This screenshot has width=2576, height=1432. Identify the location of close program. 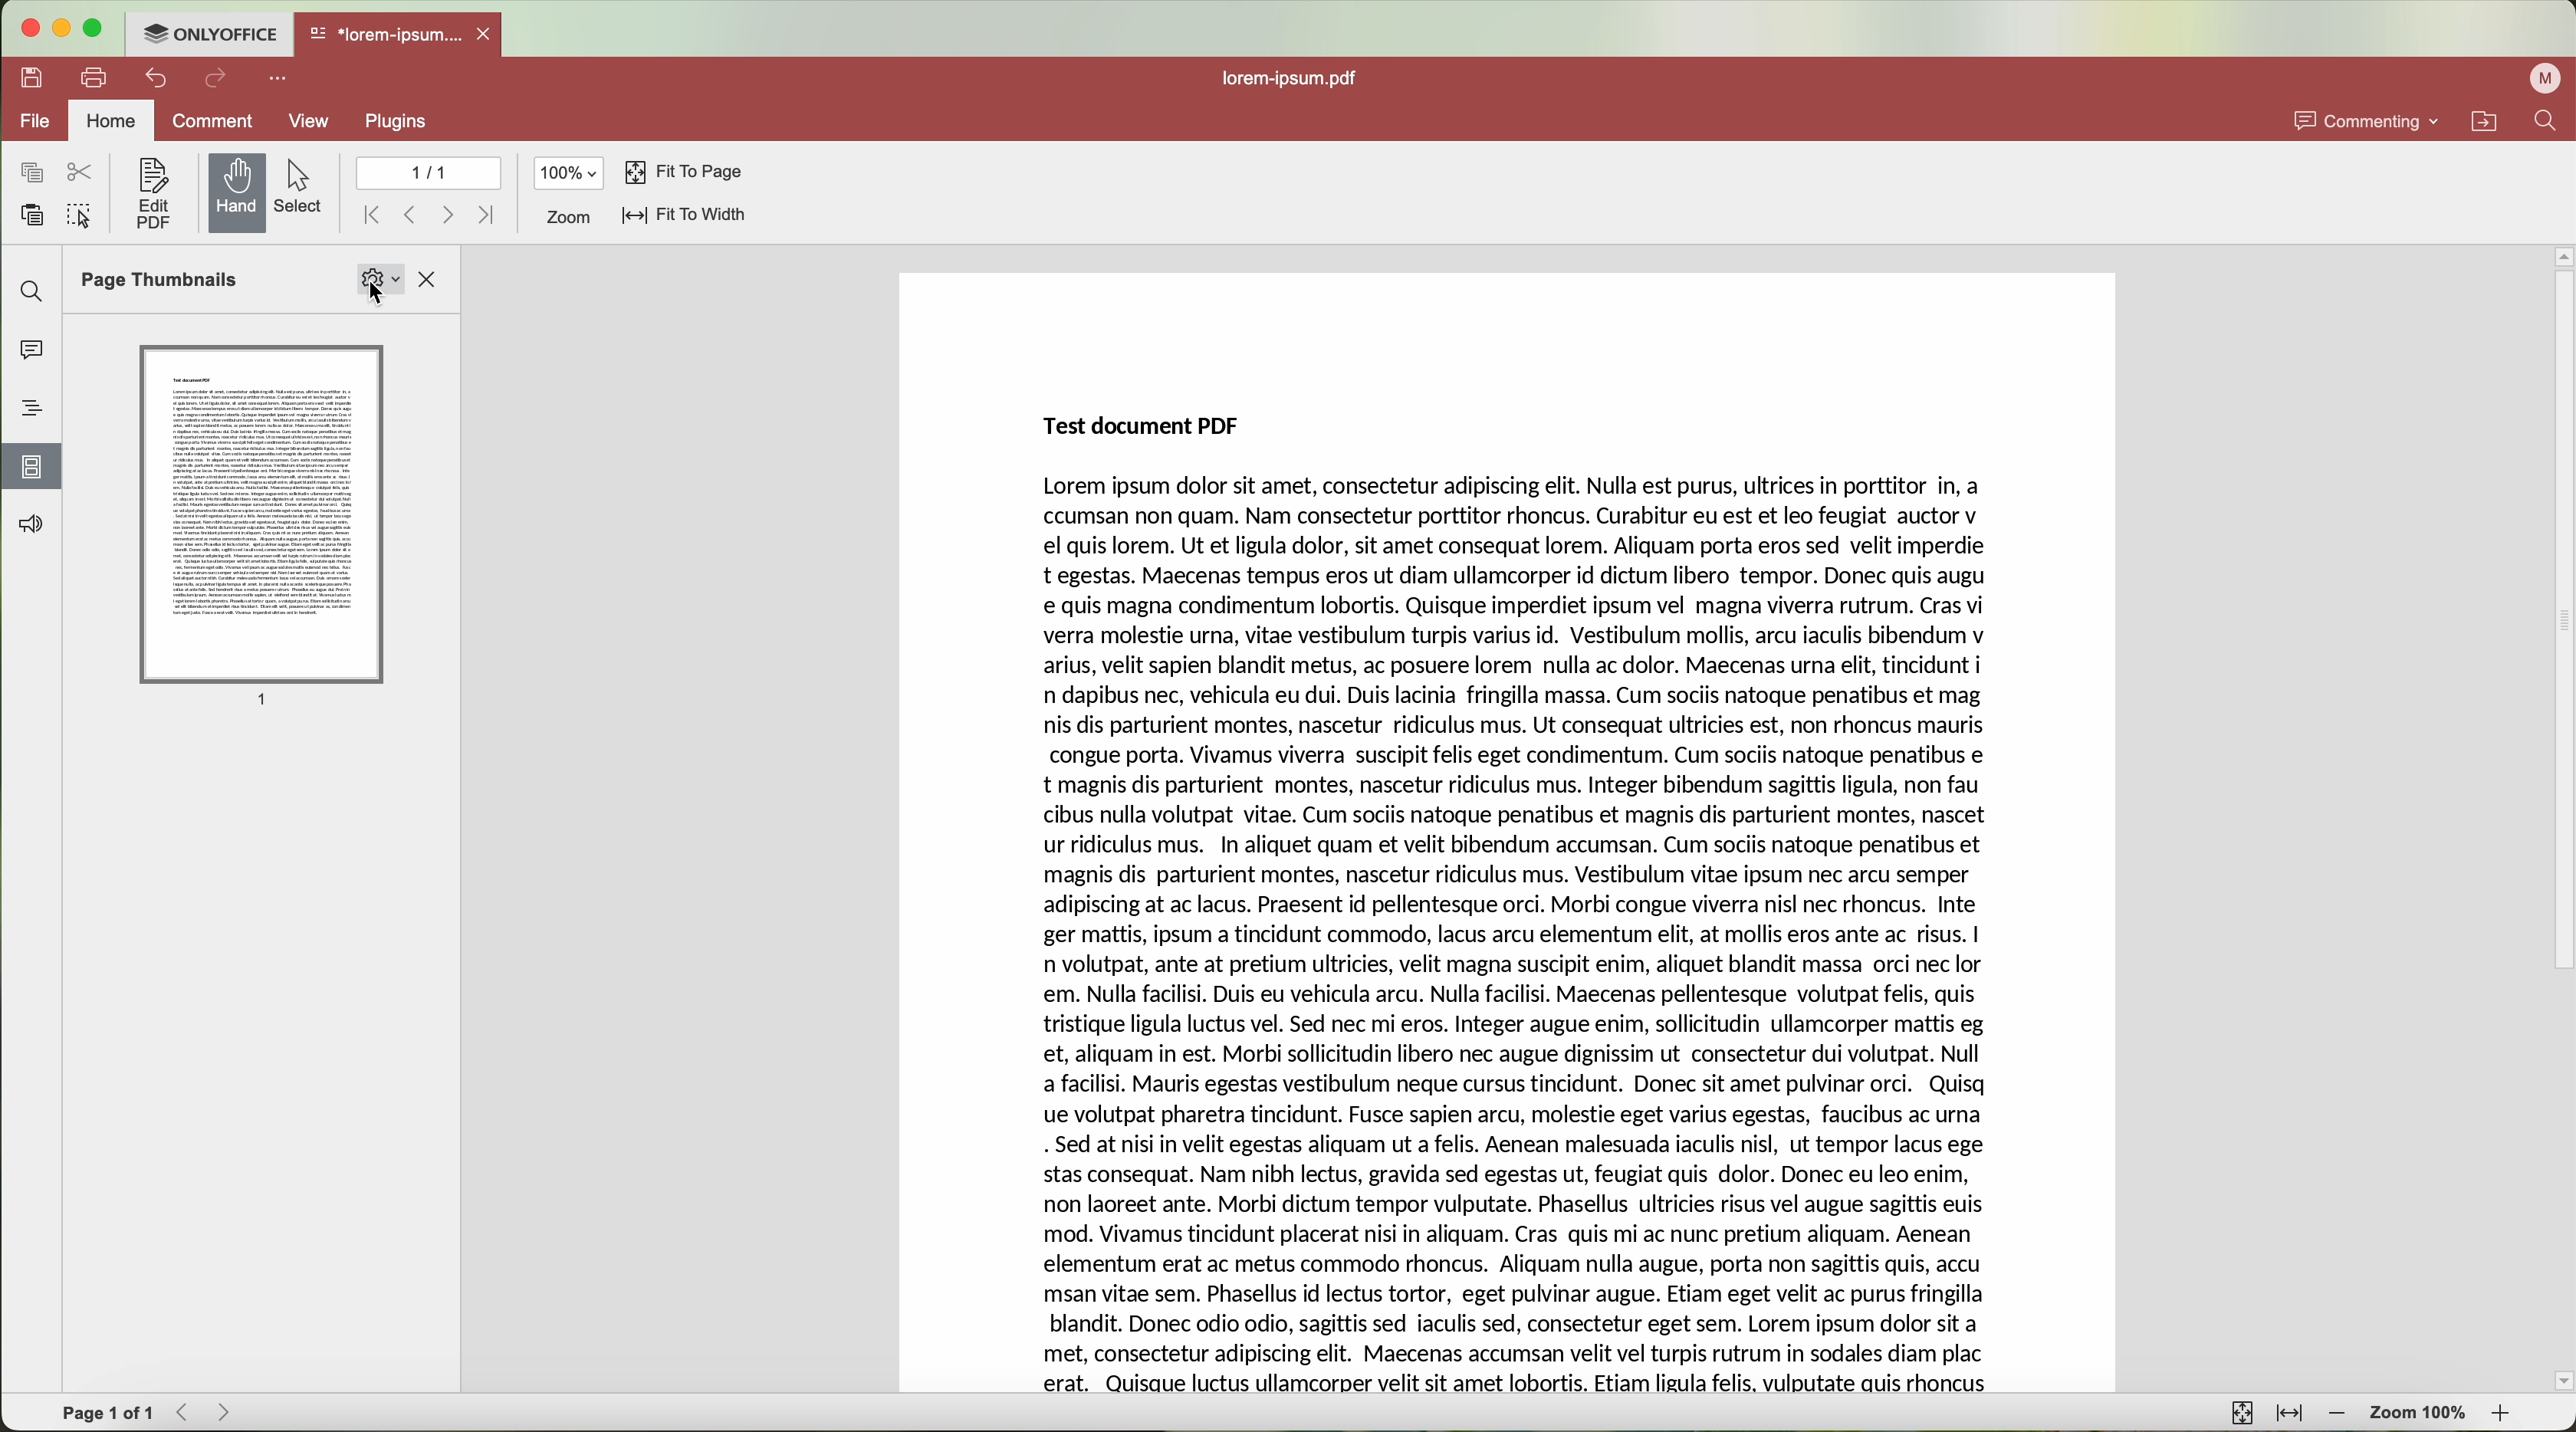
(23, 28).